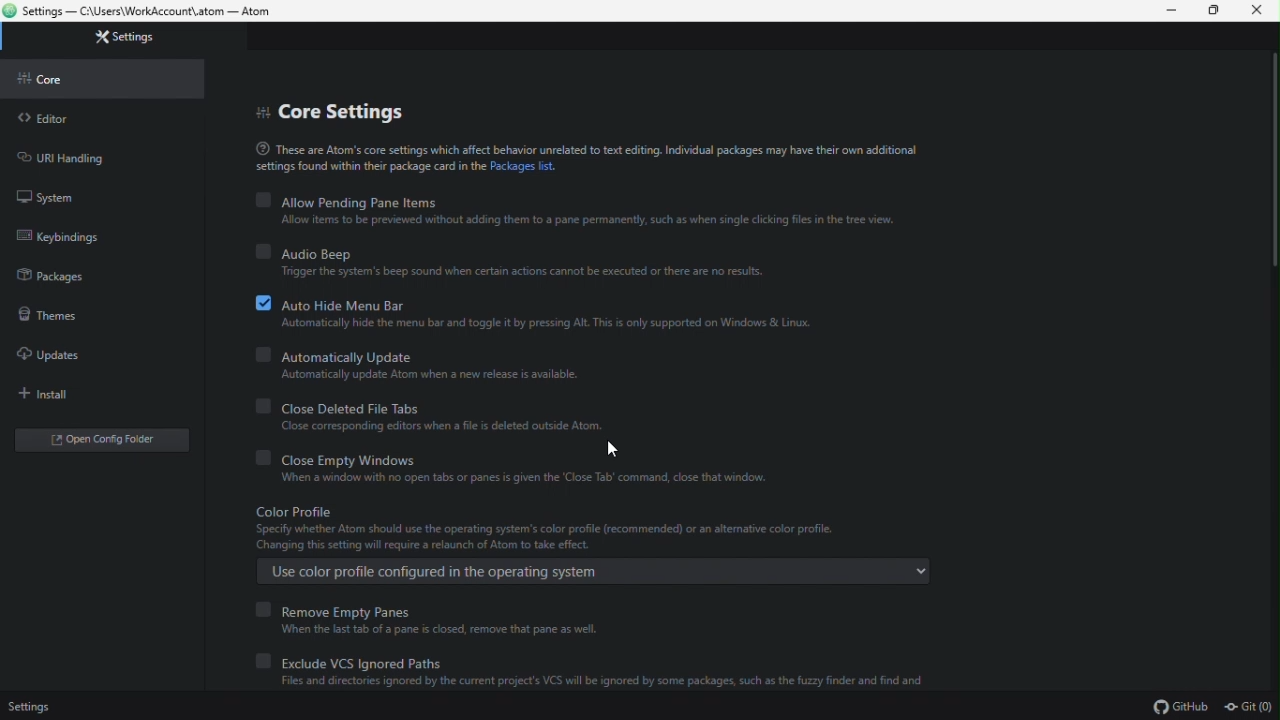  Describe the element at coordinates (537, 273) in the screenshot. I see `‘Trigger the system's beep sound when certain actions cannot be executed or there are no results.` at that location.